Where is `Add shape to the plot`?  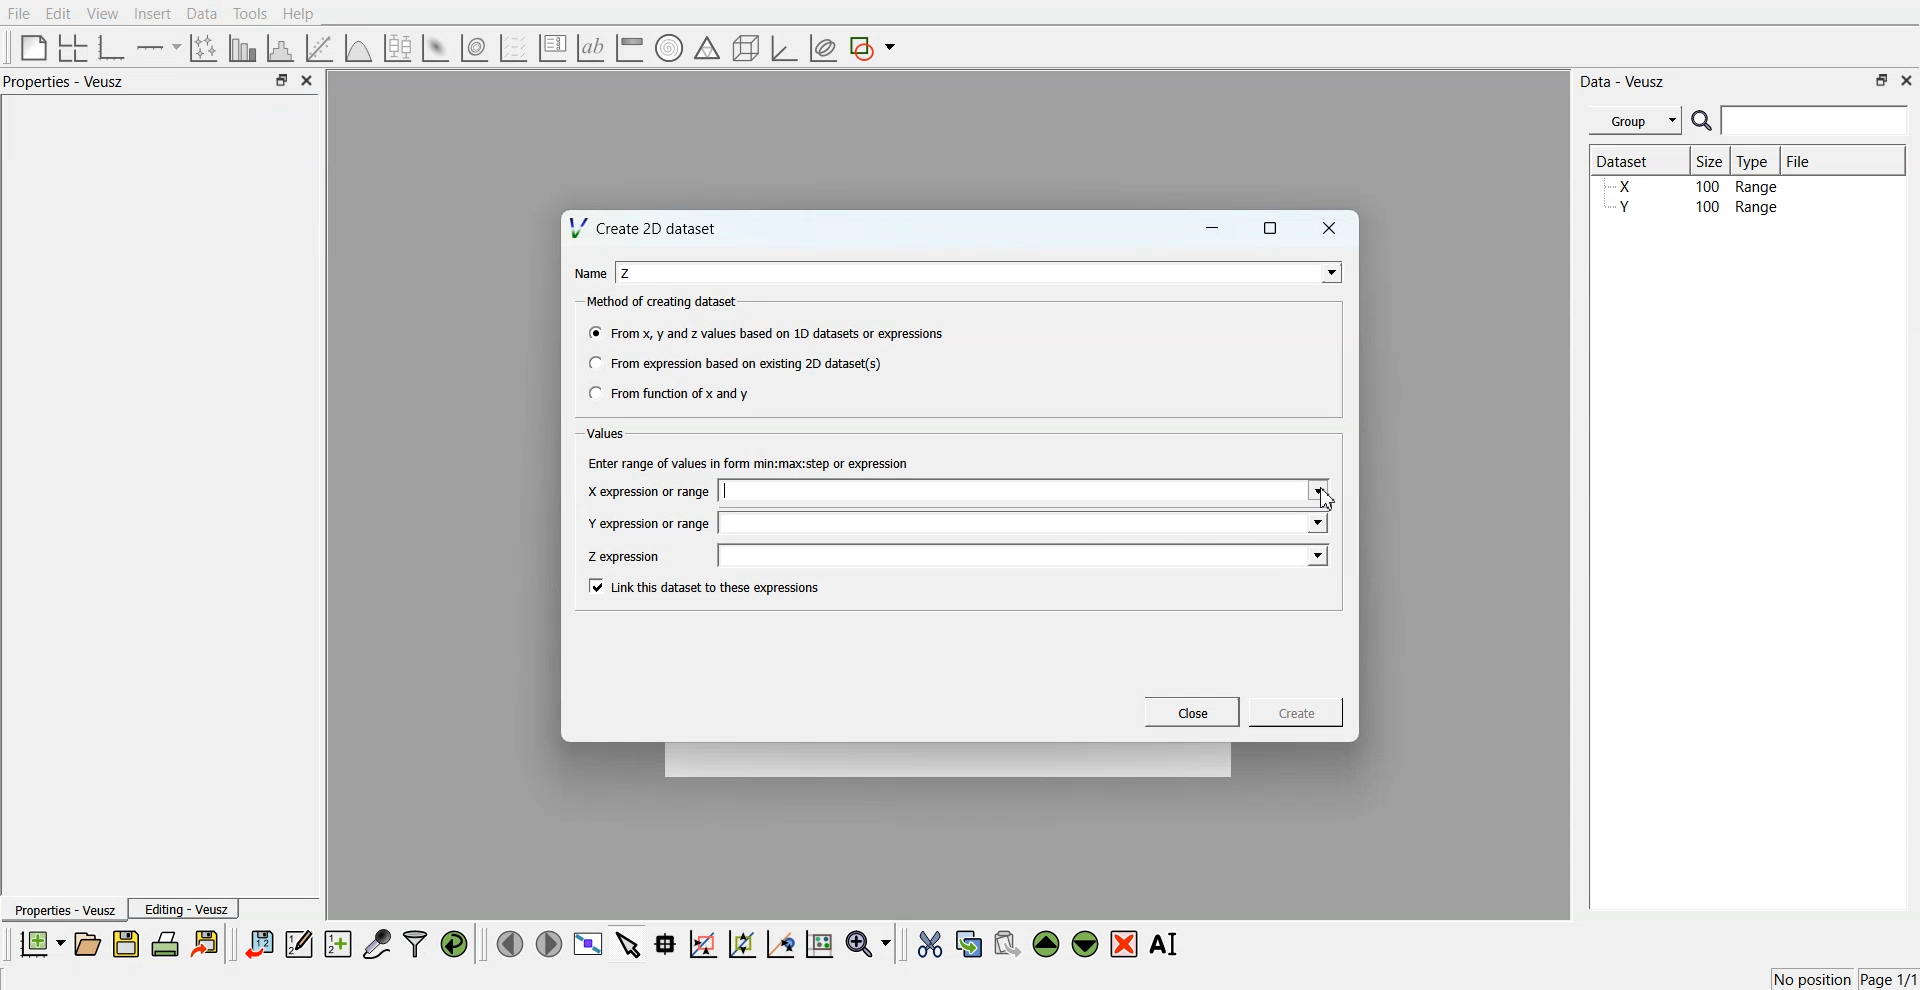 Add shape to the plot is located at coordinates (872, 48).